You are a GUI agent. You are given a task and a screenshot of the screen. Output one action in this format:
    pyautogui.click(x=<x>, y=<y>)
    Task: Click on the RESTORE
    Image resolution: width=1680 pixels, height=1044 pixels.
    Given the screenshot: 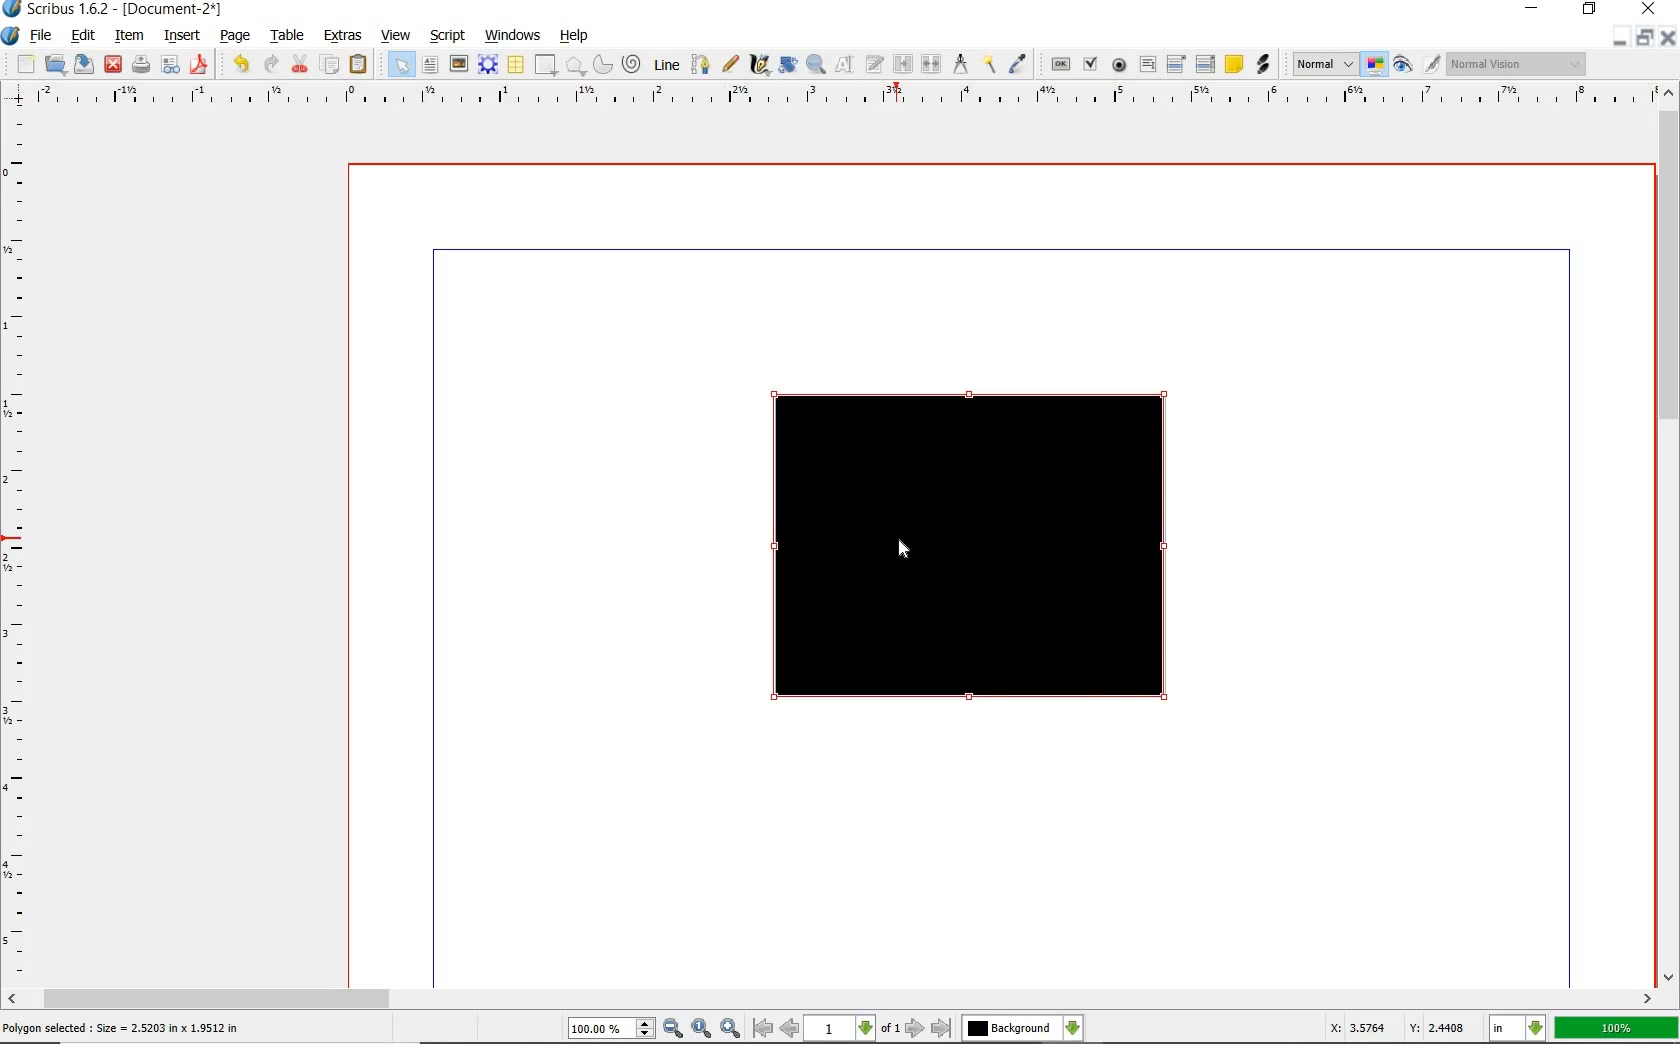 What is the action you would take?
    pyautogui.click(x=1589, y=13)
    